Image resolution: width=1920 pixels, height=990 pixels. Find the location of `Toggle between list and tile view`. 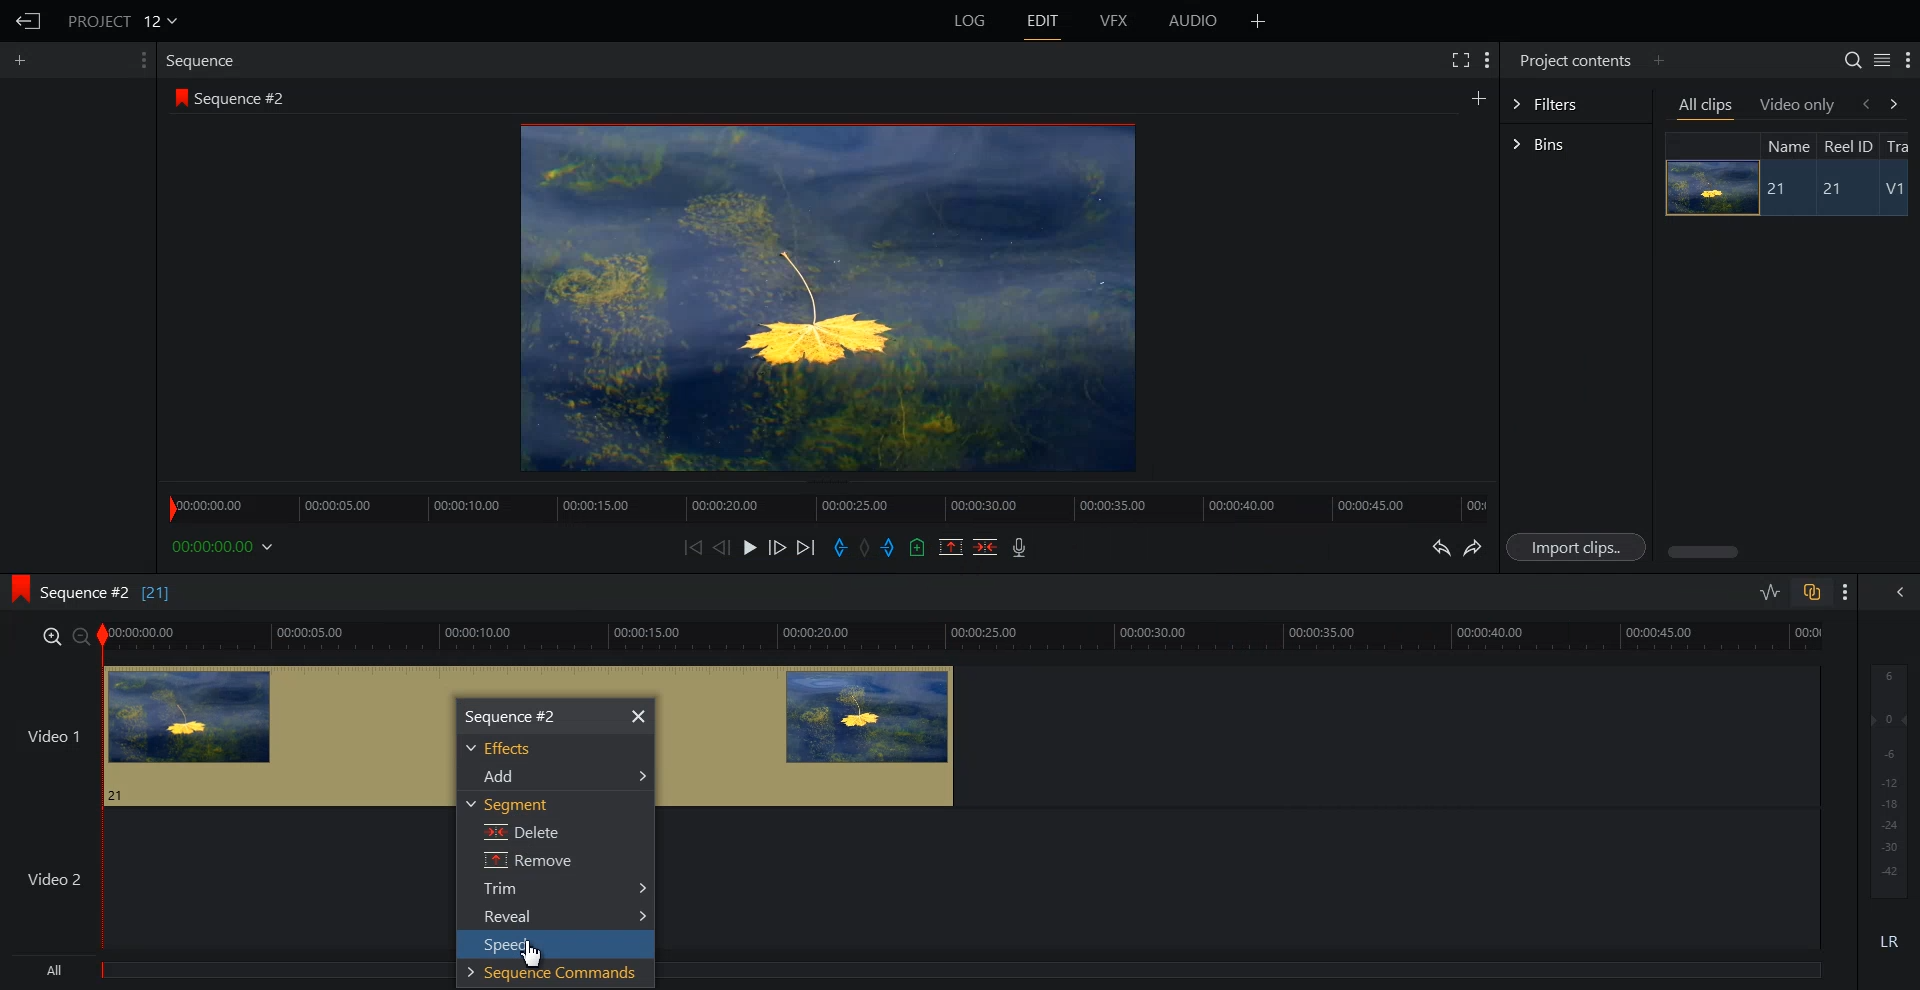

Toggle between list and tile view is located at coordinates (1882, 60).